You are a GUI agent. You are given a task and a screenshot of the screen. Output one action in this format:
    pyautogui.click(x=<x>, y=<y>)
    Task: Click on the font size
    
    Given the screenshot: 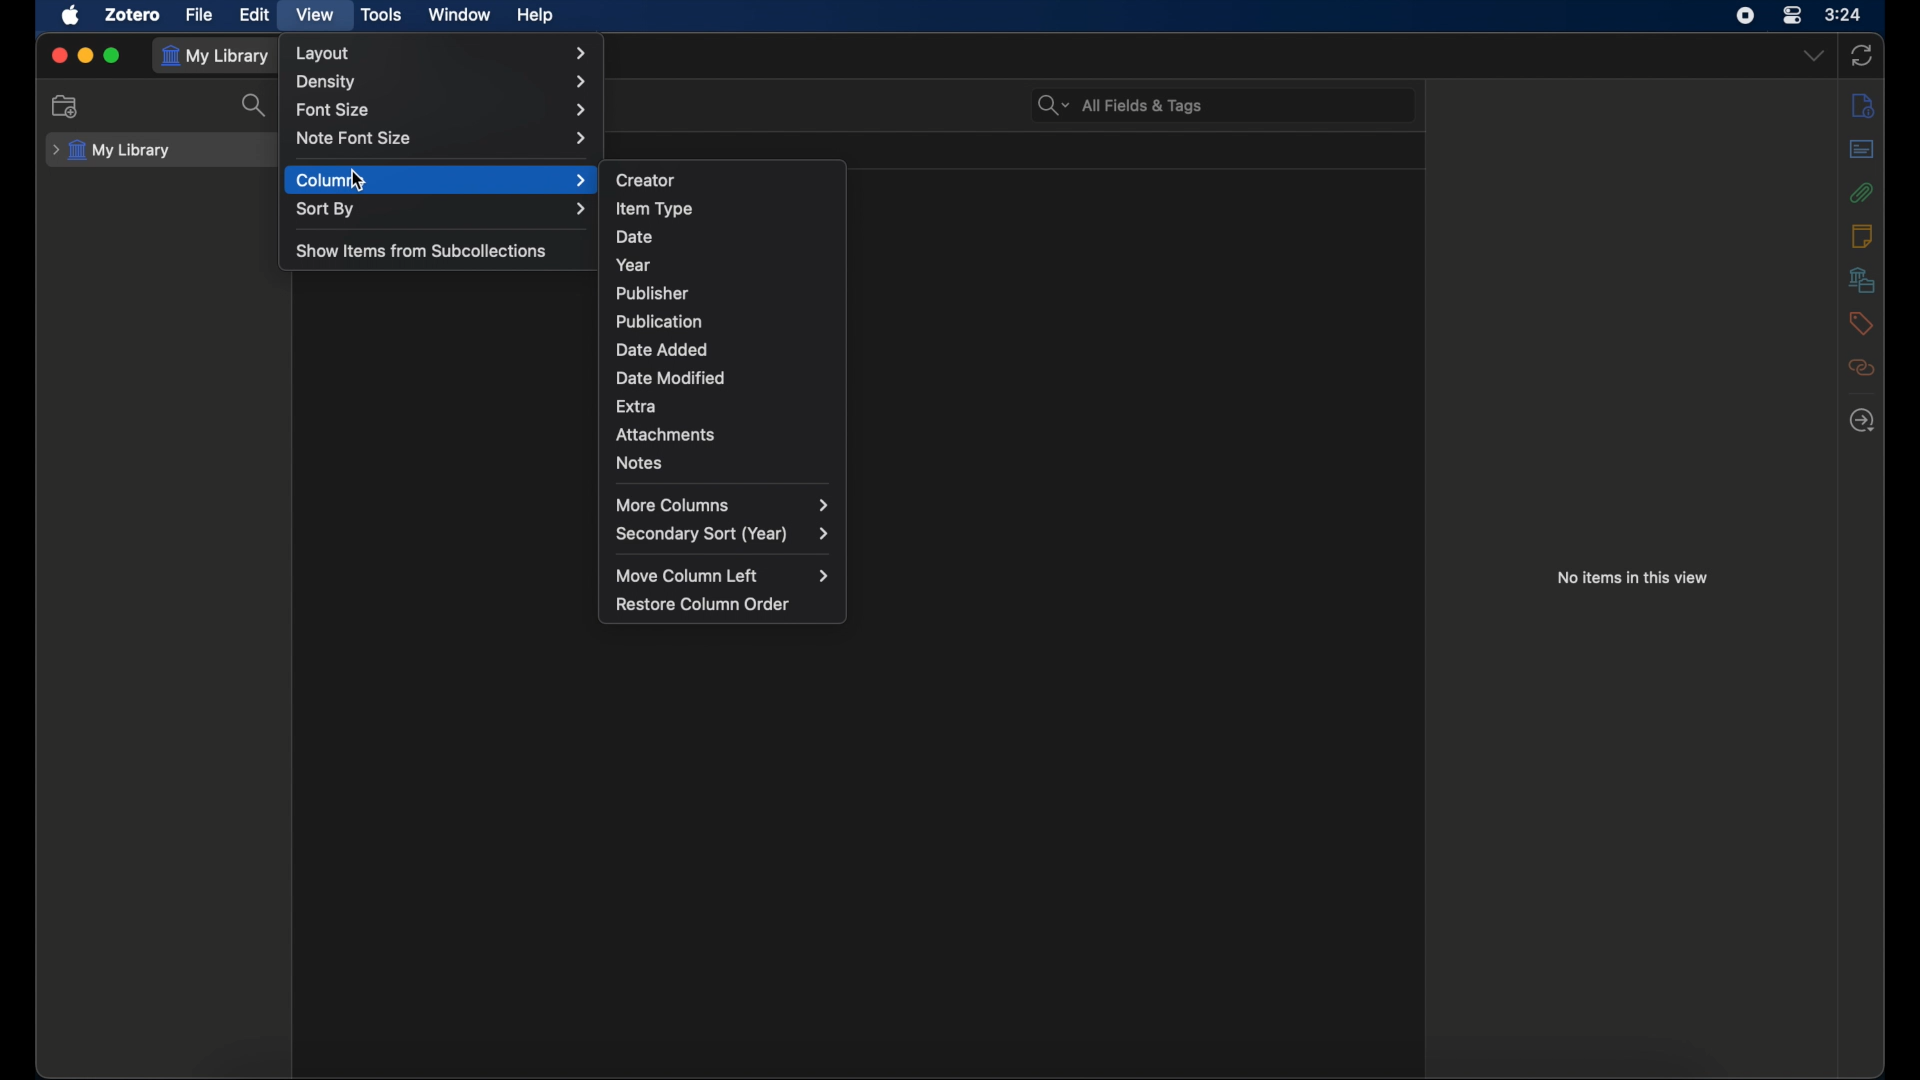 What is the action you would take?
    pyautogui.click(x=446, y=111)
    